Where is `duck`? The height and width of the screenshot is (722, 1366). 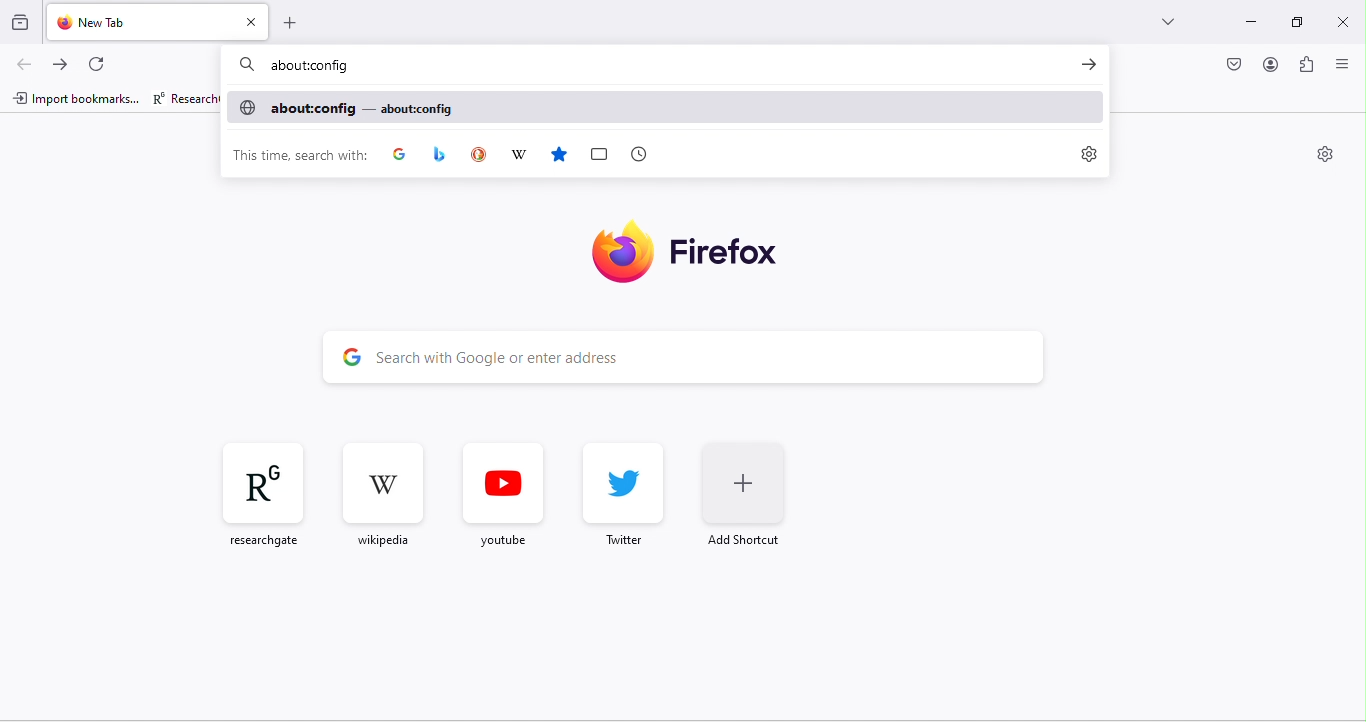
duck is located at coordinates (482, 154).